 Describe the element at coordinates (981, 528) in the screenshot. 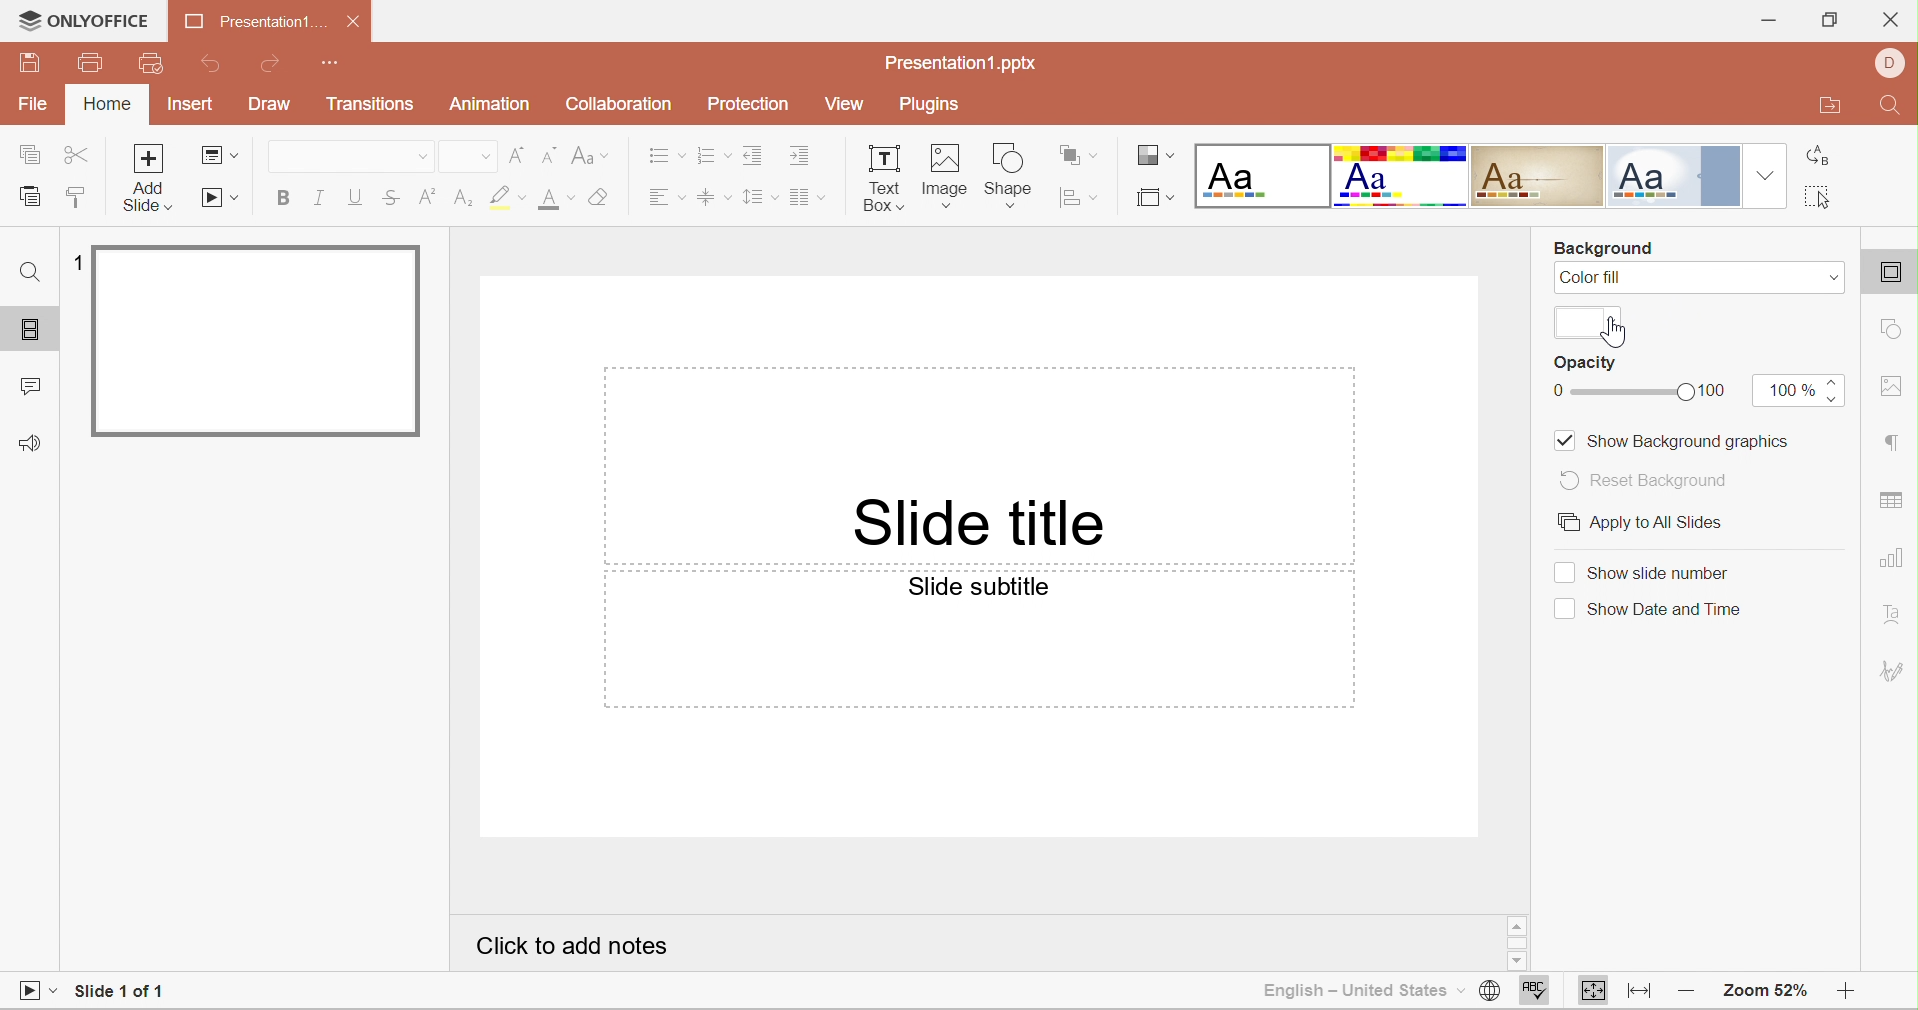

I see `Slide Title` at that location.